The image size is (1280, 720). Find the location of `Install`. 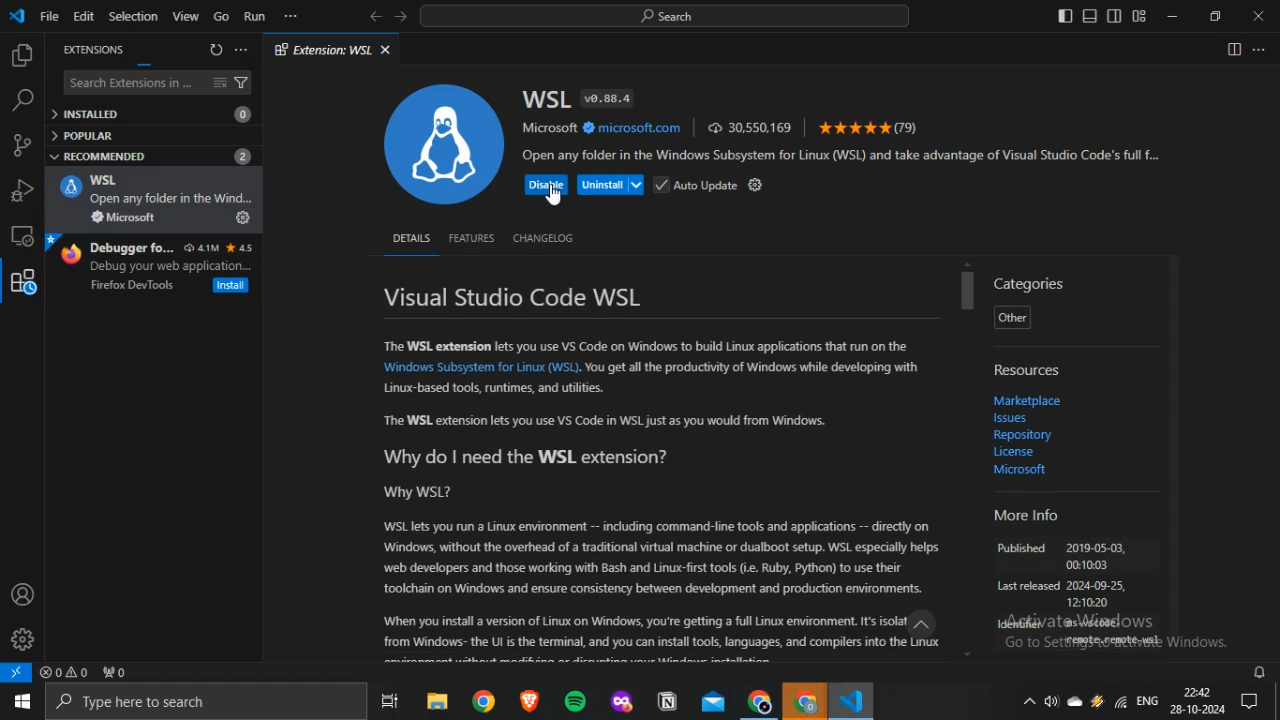

Install is located at coordinates (232, 285).